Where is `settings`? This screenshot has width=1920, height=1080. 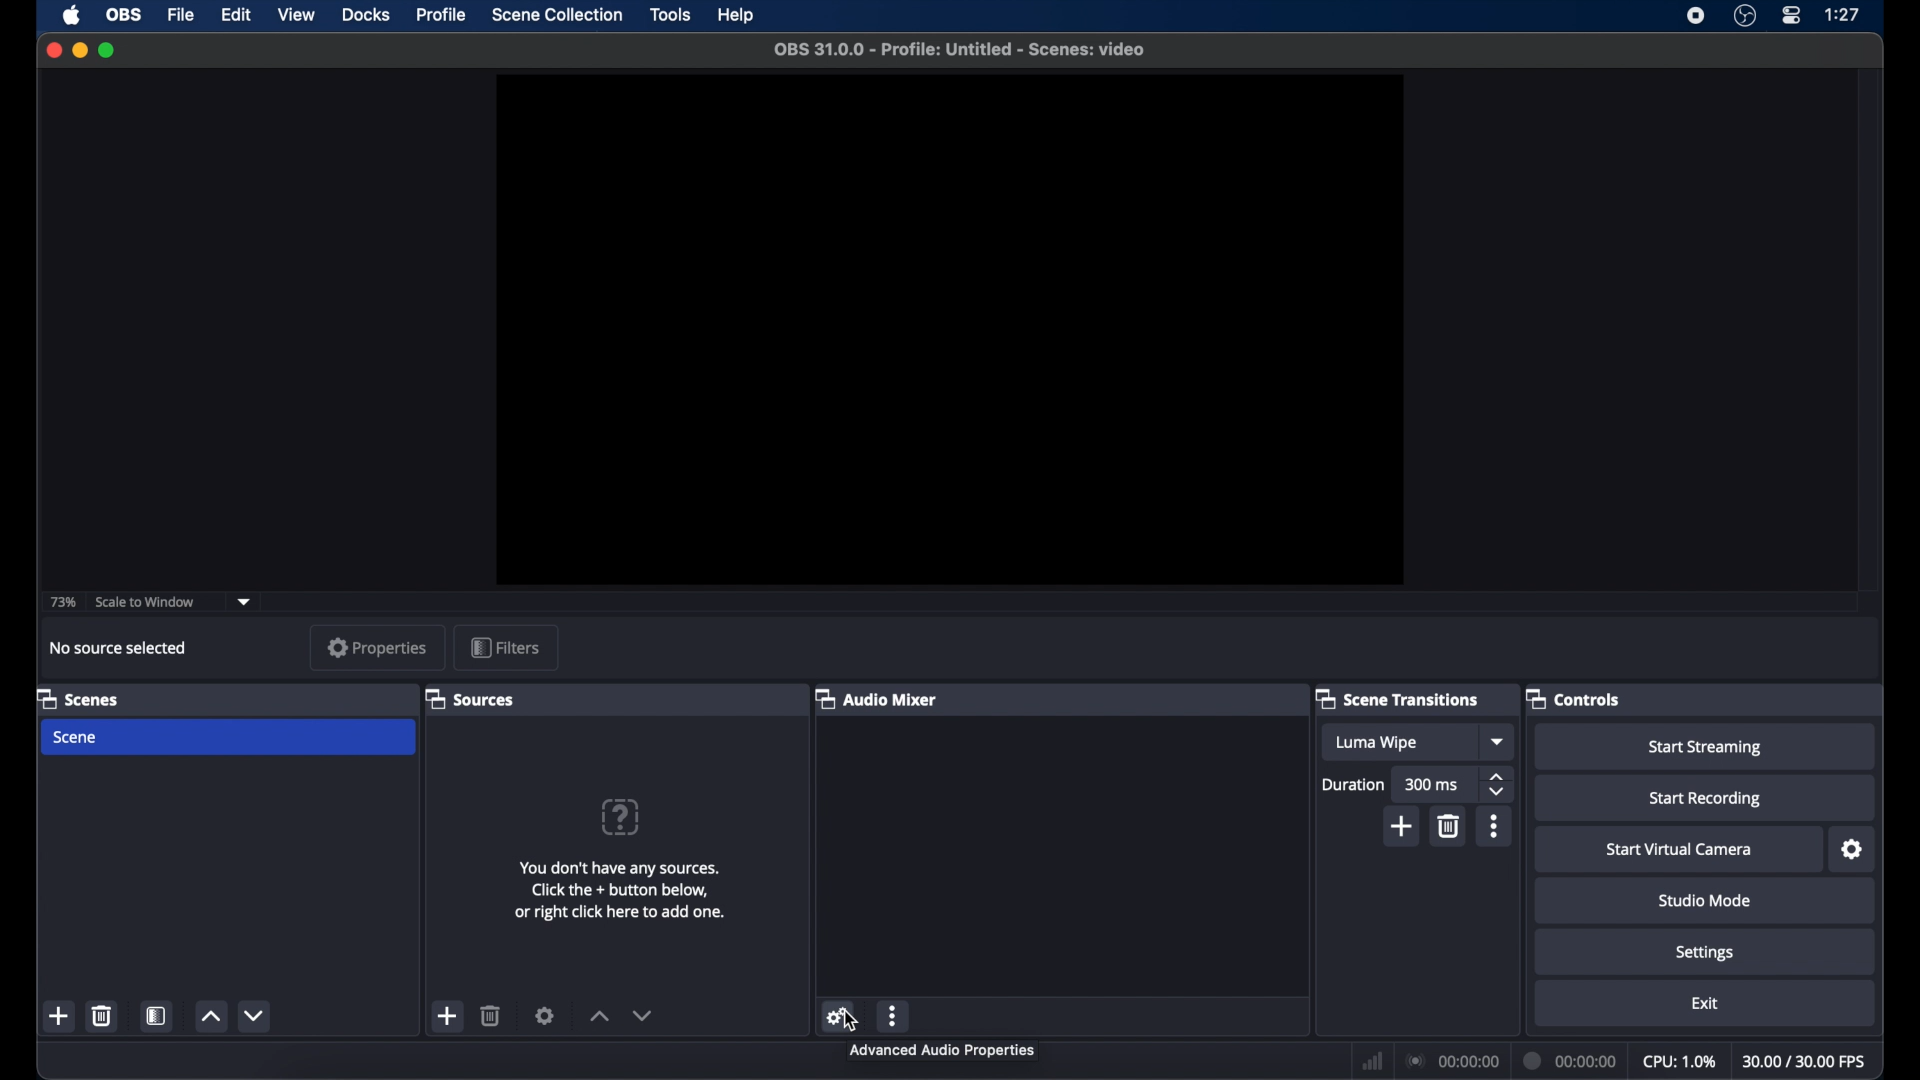 settings is located at coordinates (1706, 954).